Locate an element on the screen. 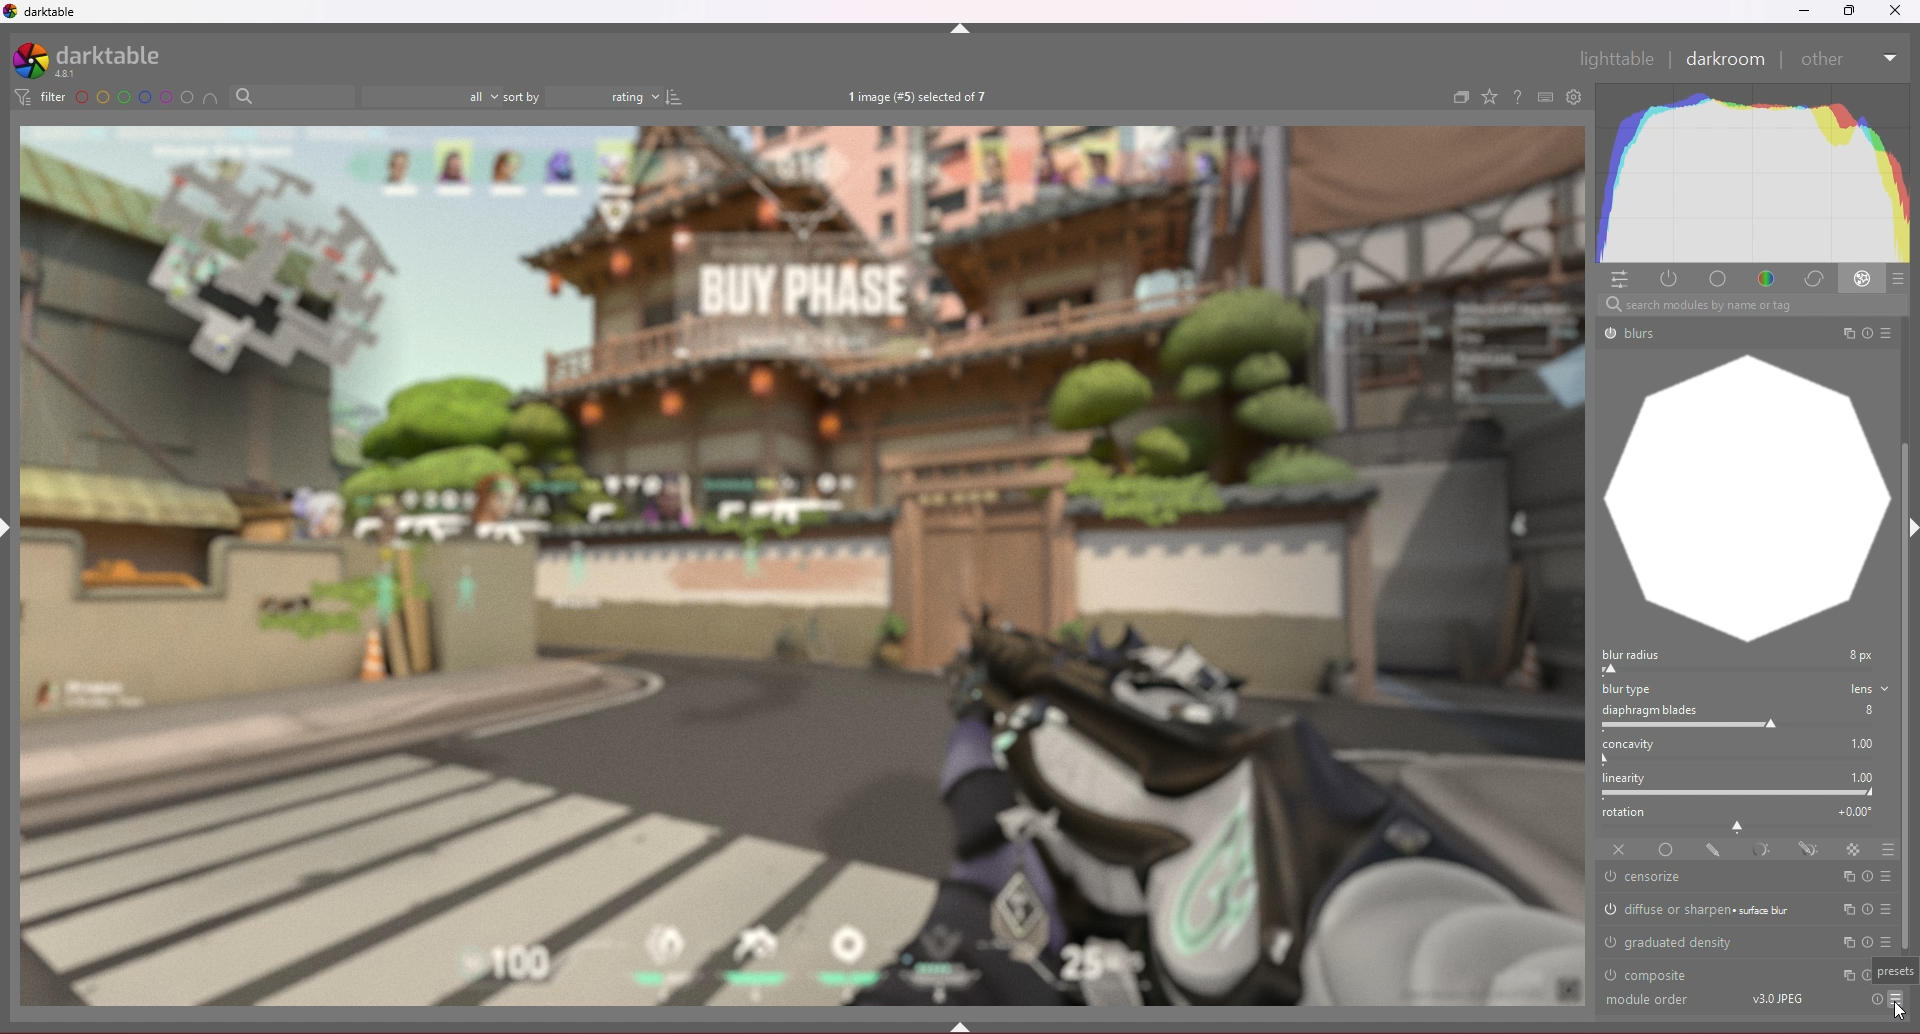 The width and height of the screenshot is (1920, 1034). presets is located at coordinates (1900, 279).